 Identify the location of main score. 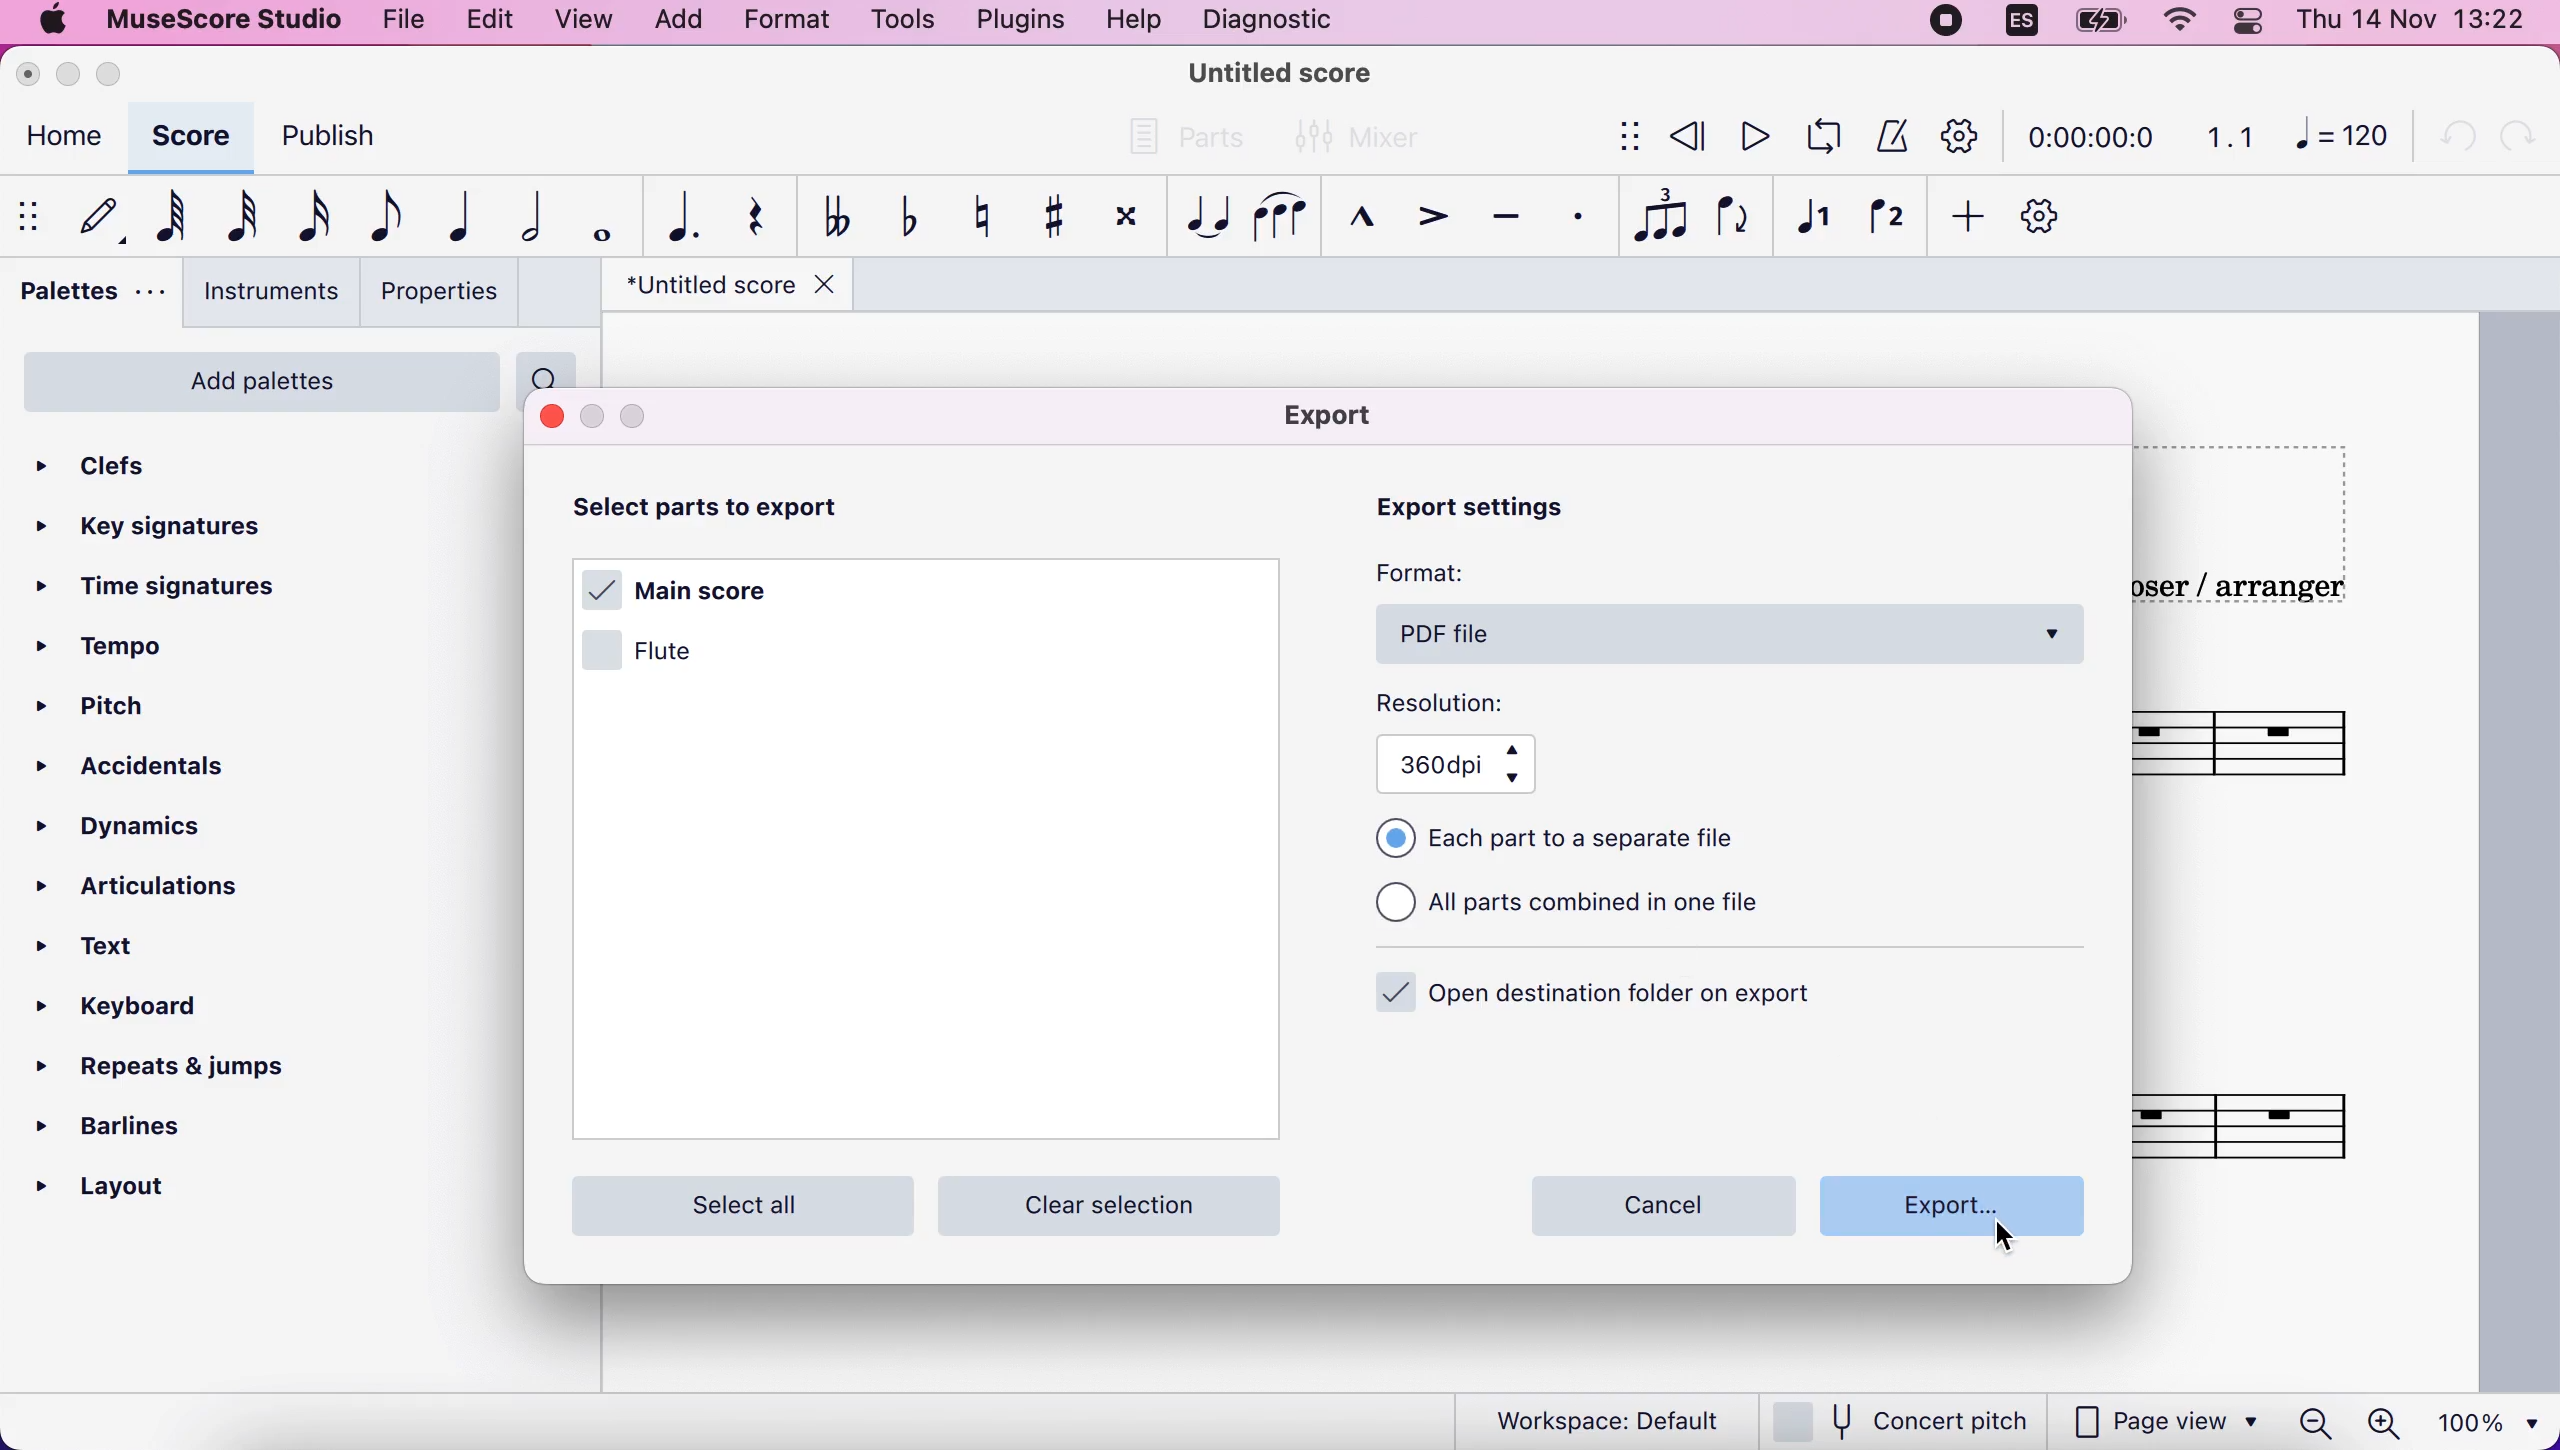
(690, 585).